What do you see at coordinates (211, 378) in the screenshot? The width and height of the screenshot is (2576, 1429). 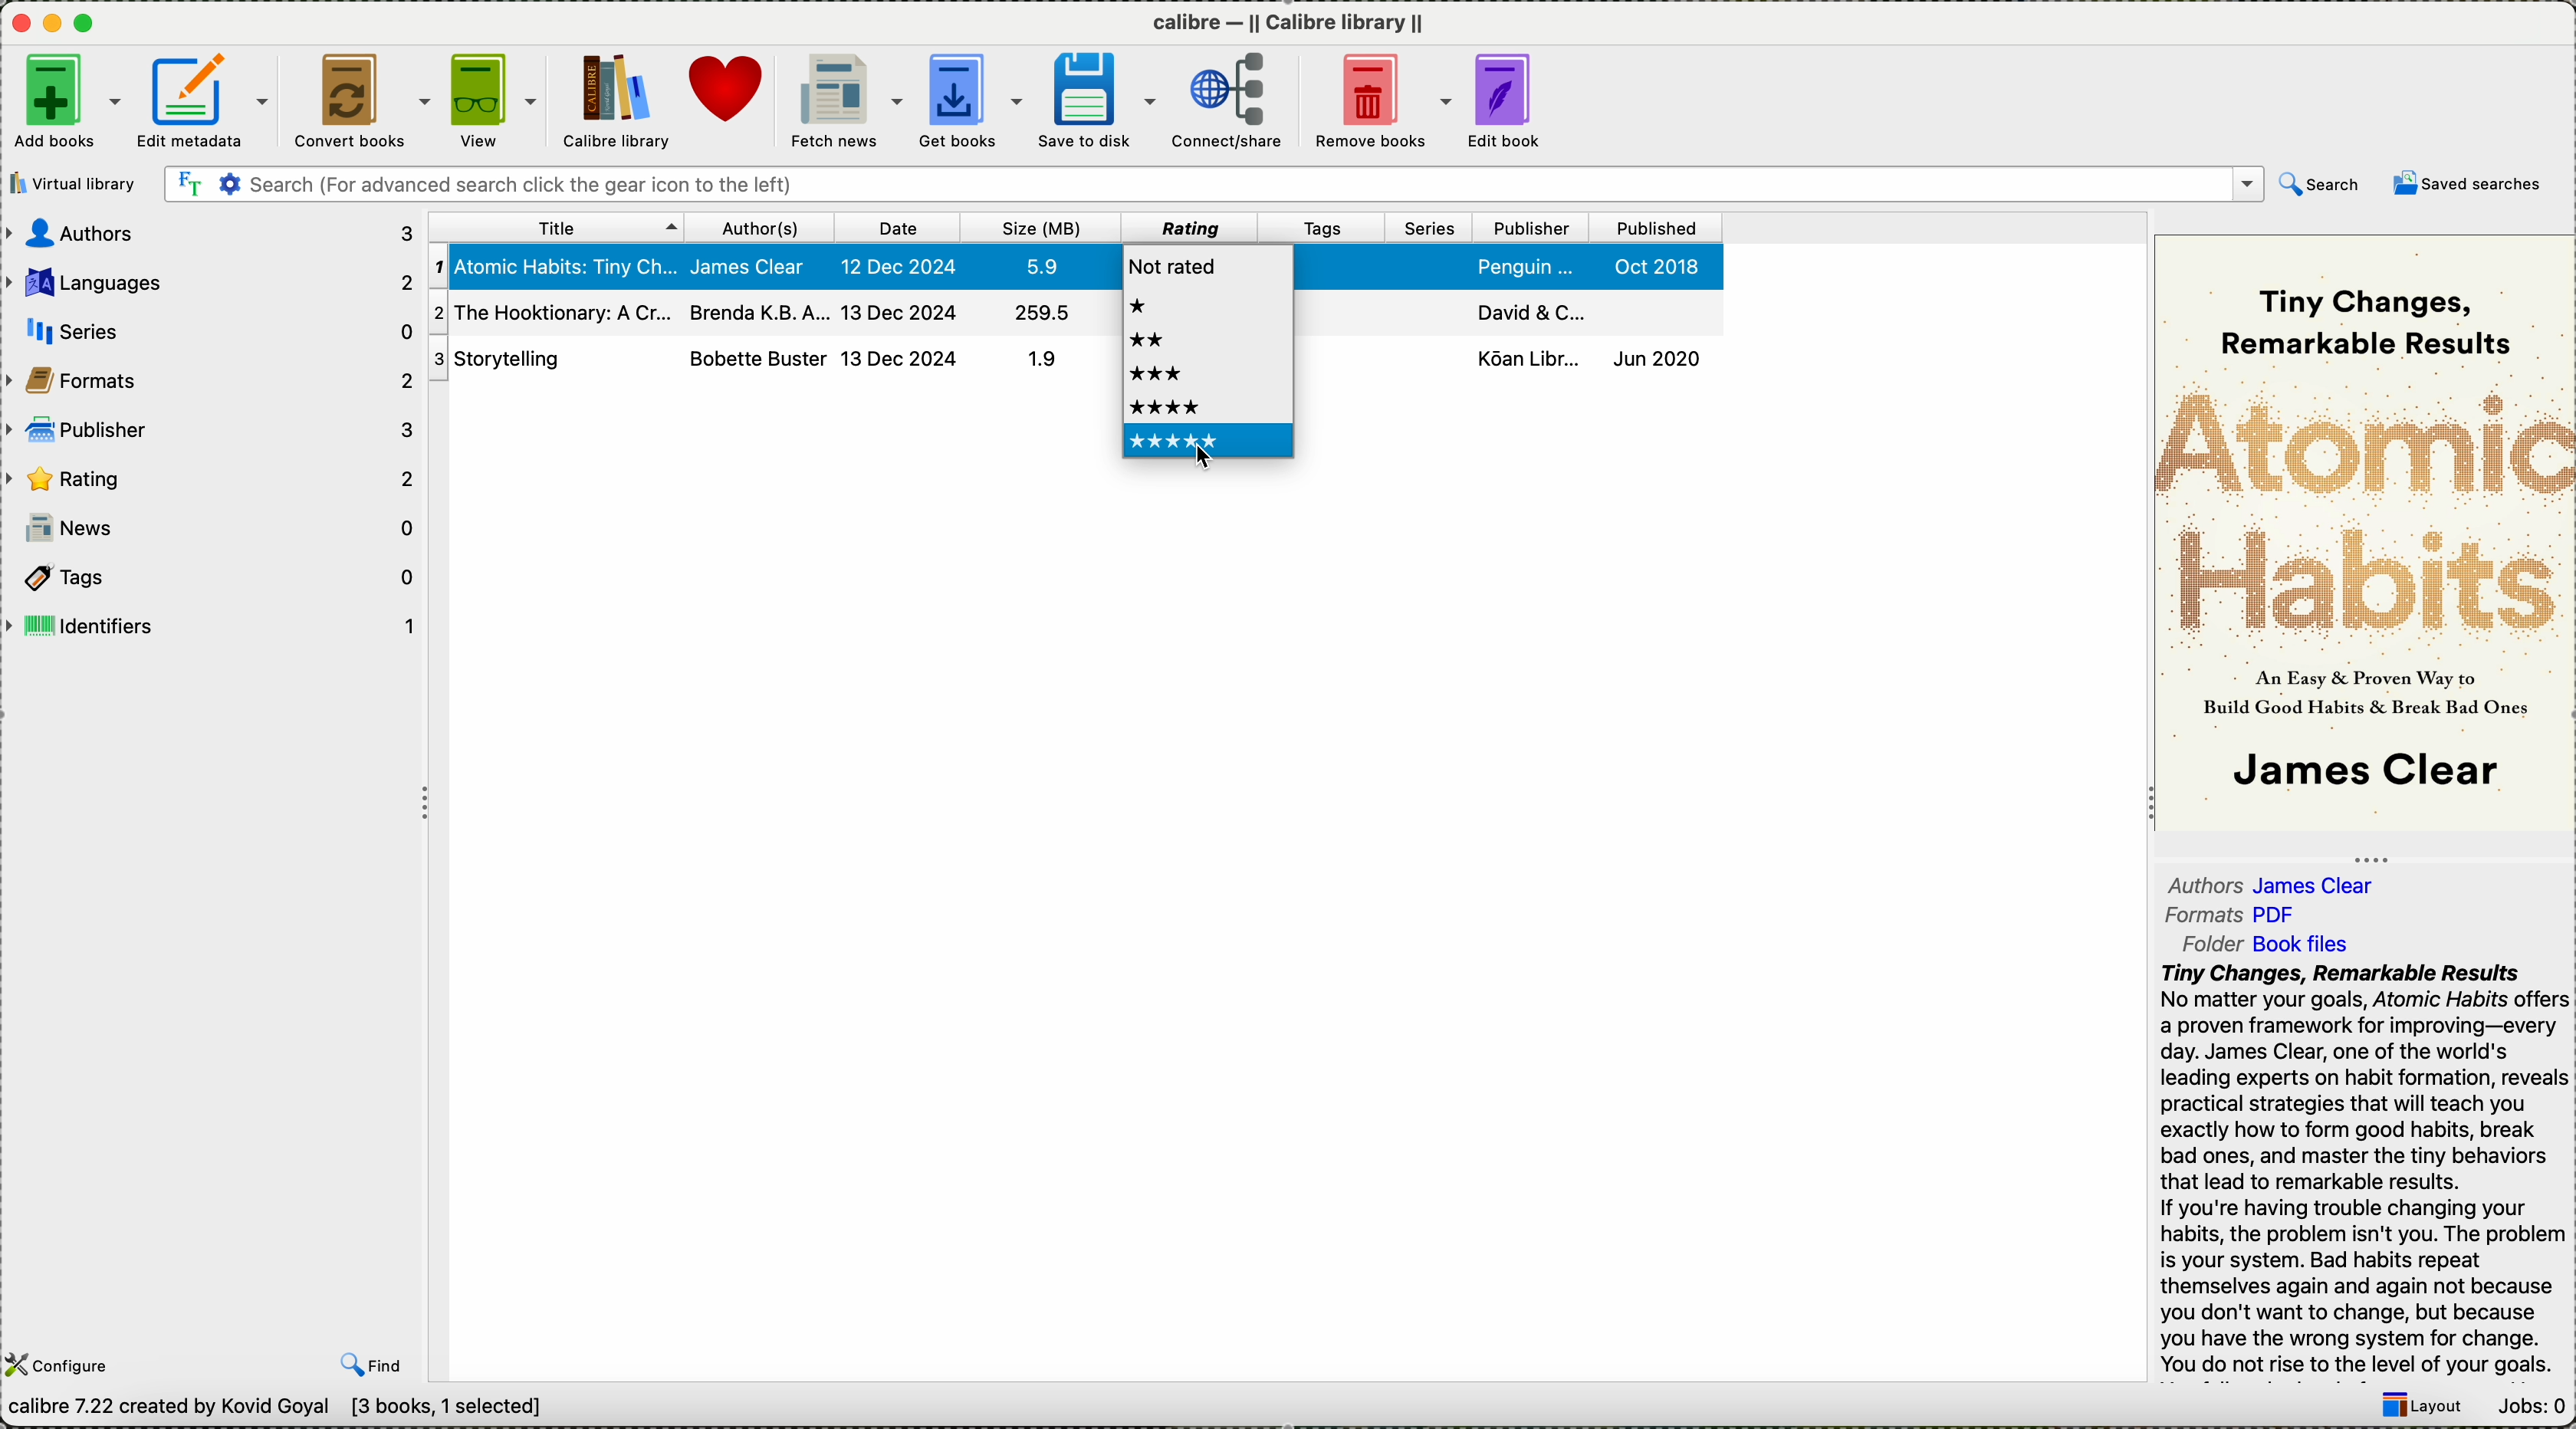 I see `formats` at bounding box center [211, 378].